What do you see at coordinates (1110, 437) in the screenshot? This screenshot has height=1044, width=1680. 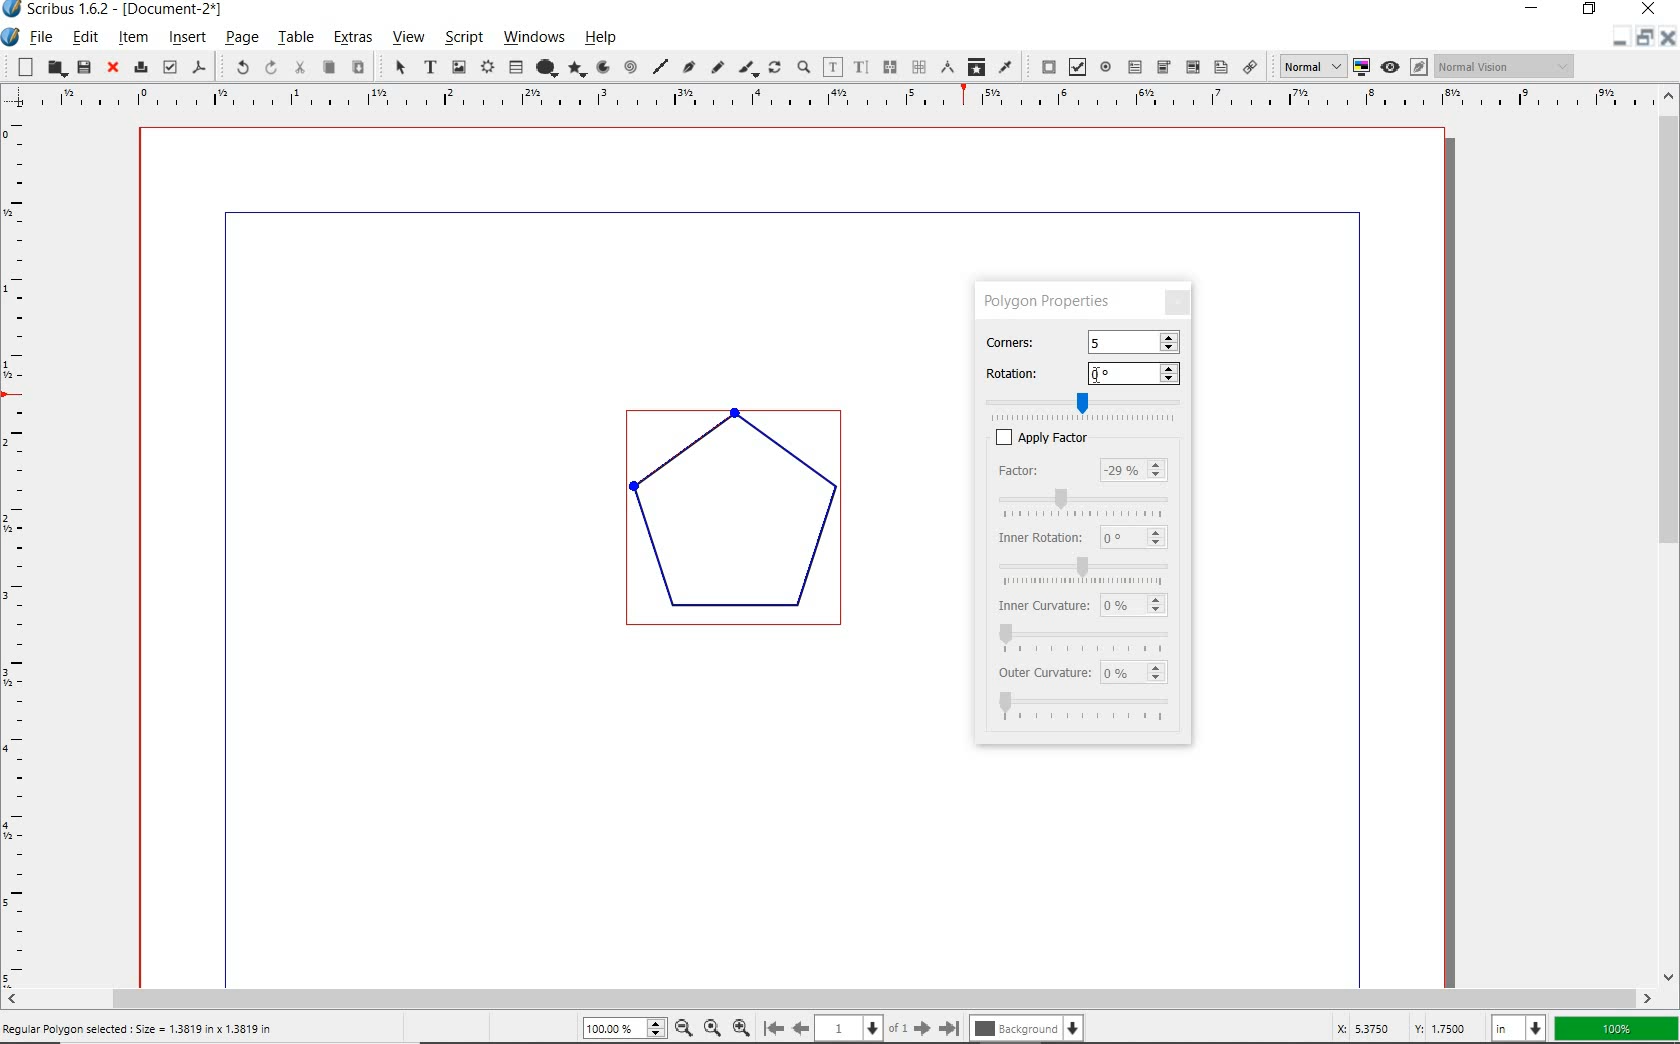 I see `APPLY FACTOR` at bounding box center [1110, 437].